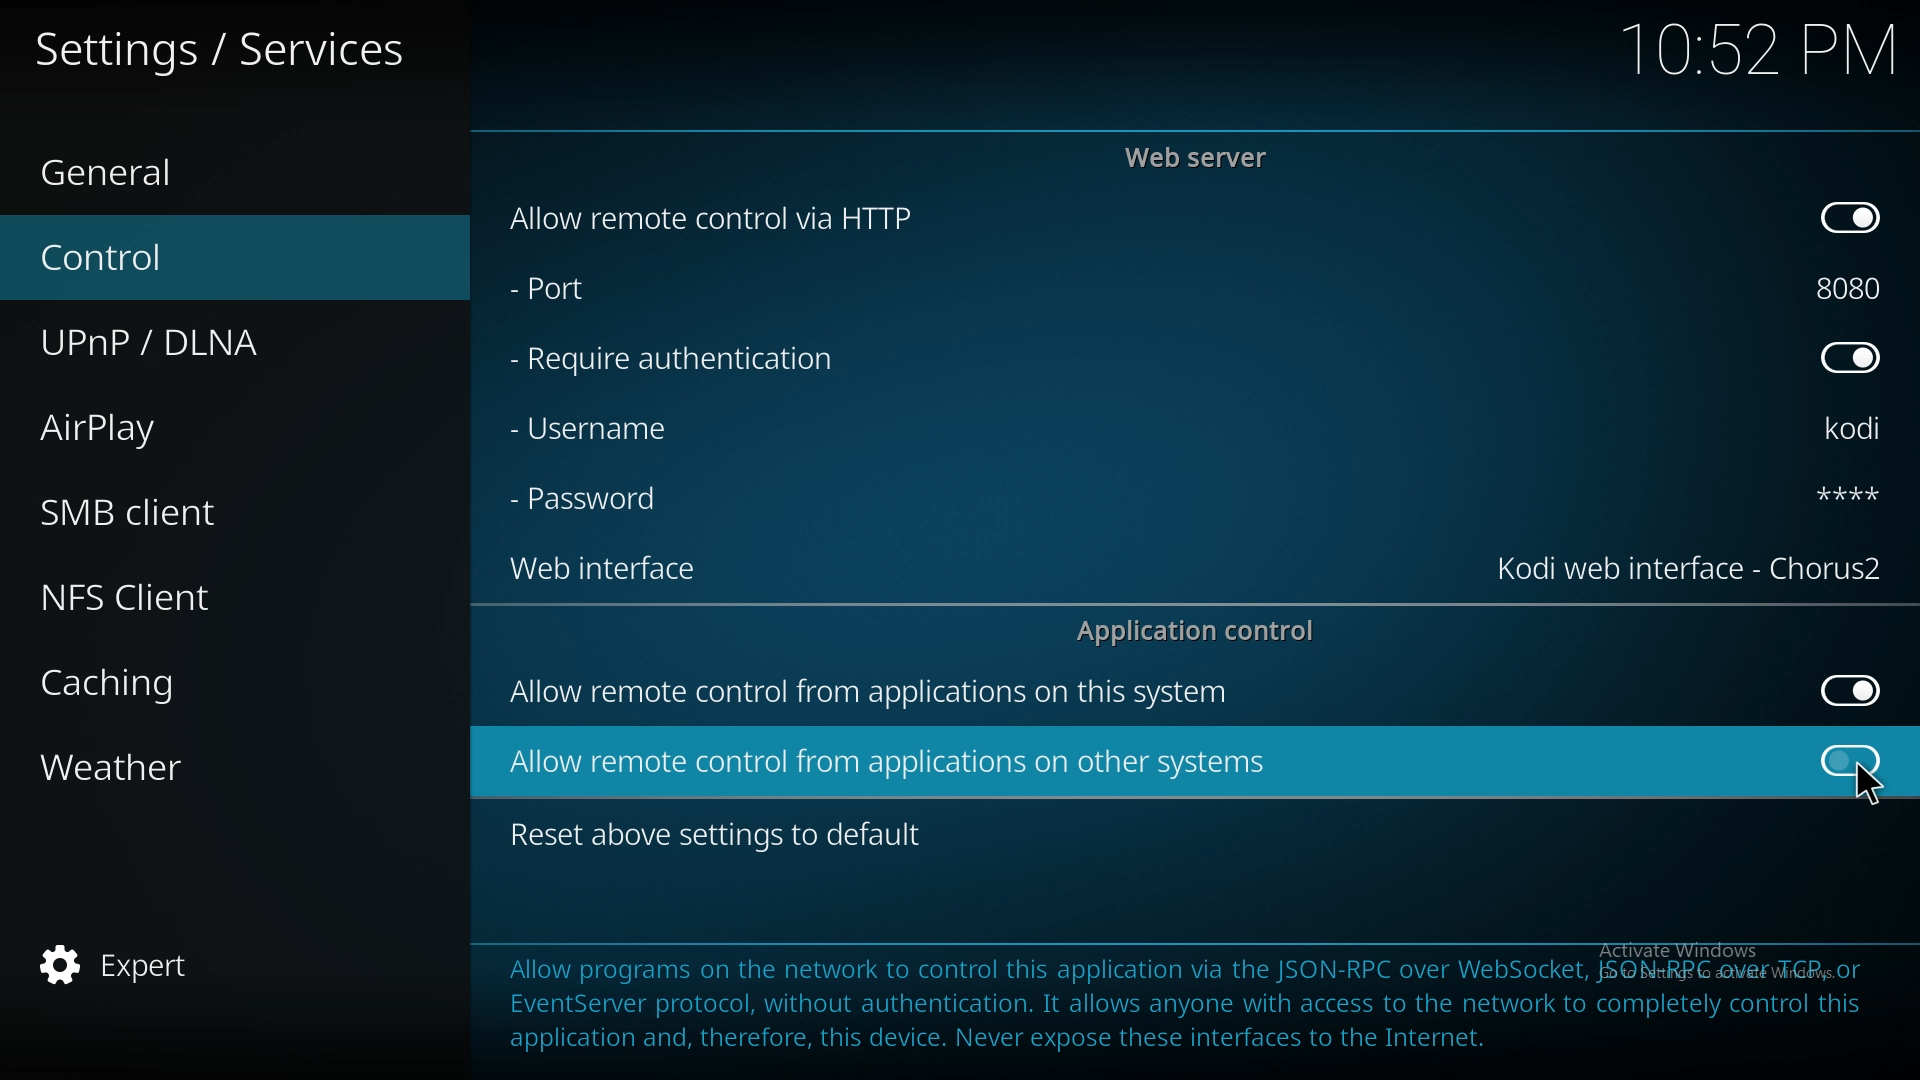 Image resolution: width=1920 pixels, height=1080 pixels. What do you see at coordinates (1693, 569) in the screenshot?
I see `web interface` at bounding box center [1693, 569].